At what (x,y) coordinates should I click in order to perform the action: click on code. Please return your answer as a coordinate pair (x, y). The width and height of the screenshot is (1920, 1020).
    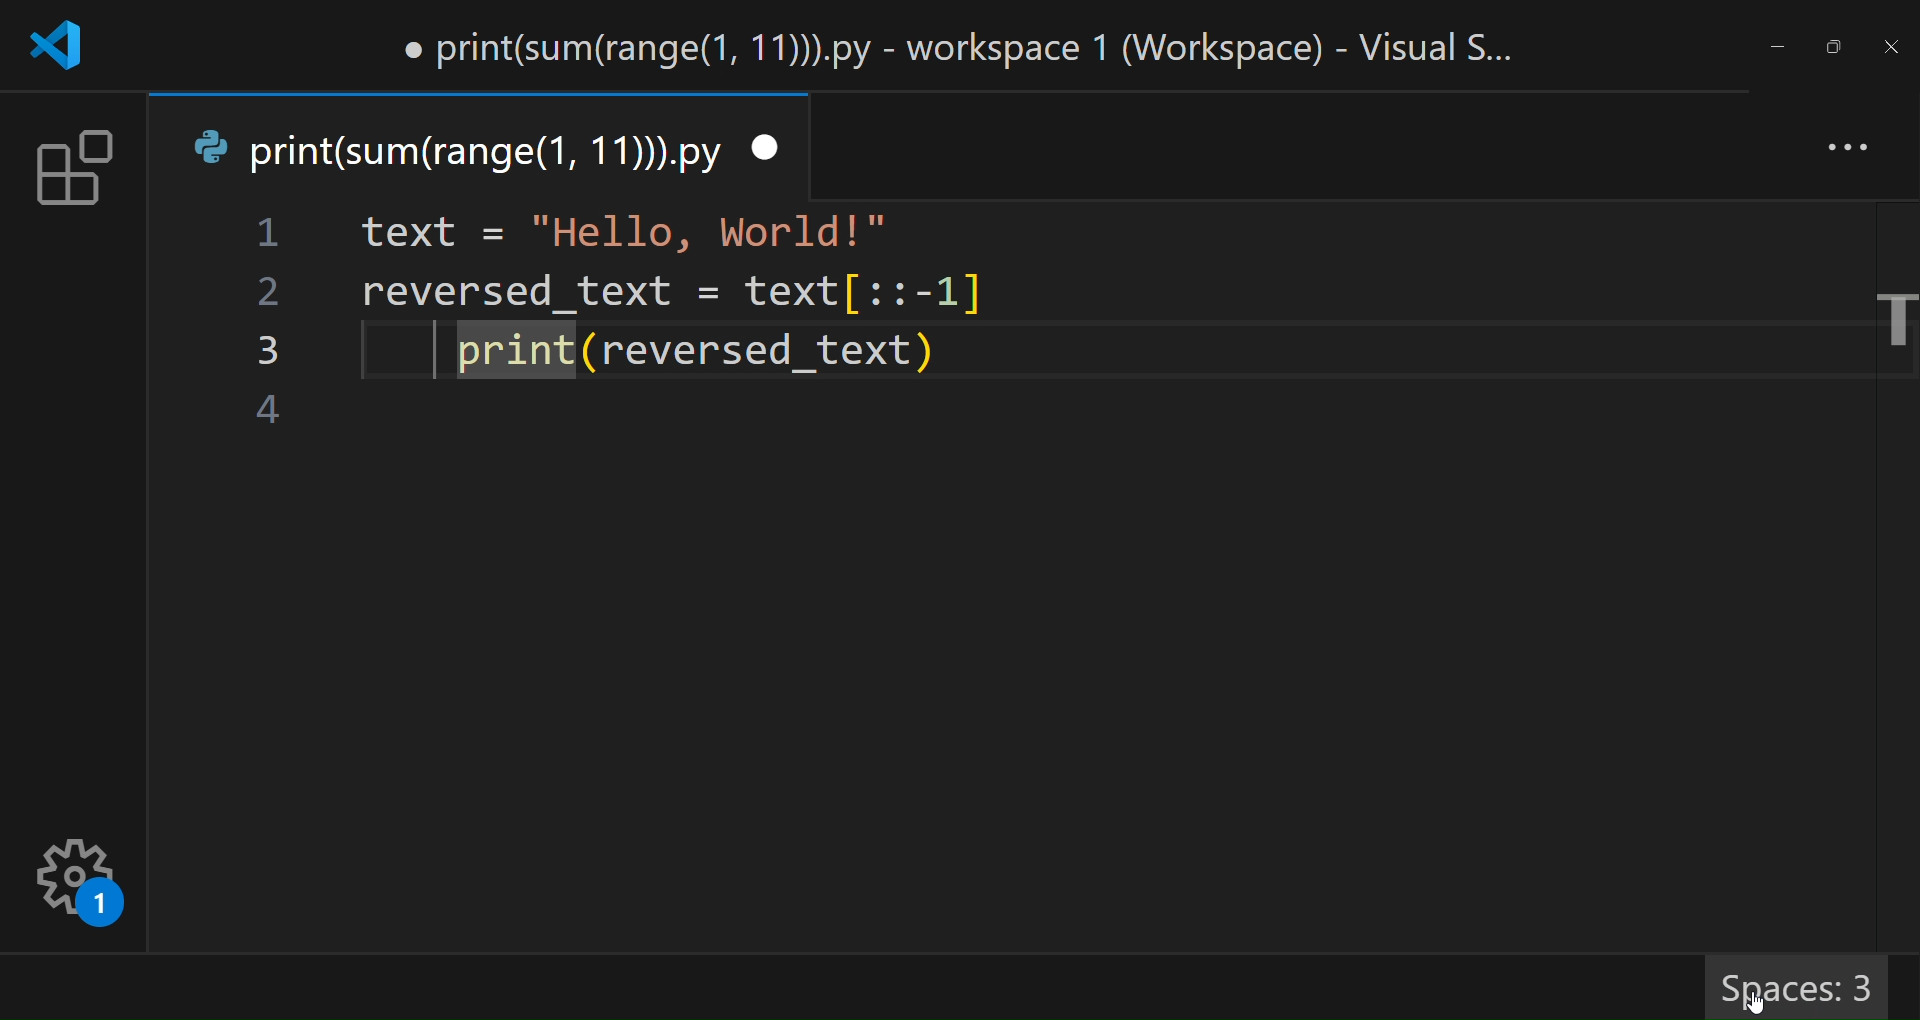
    Looking at the image, I should click on (705, 257).